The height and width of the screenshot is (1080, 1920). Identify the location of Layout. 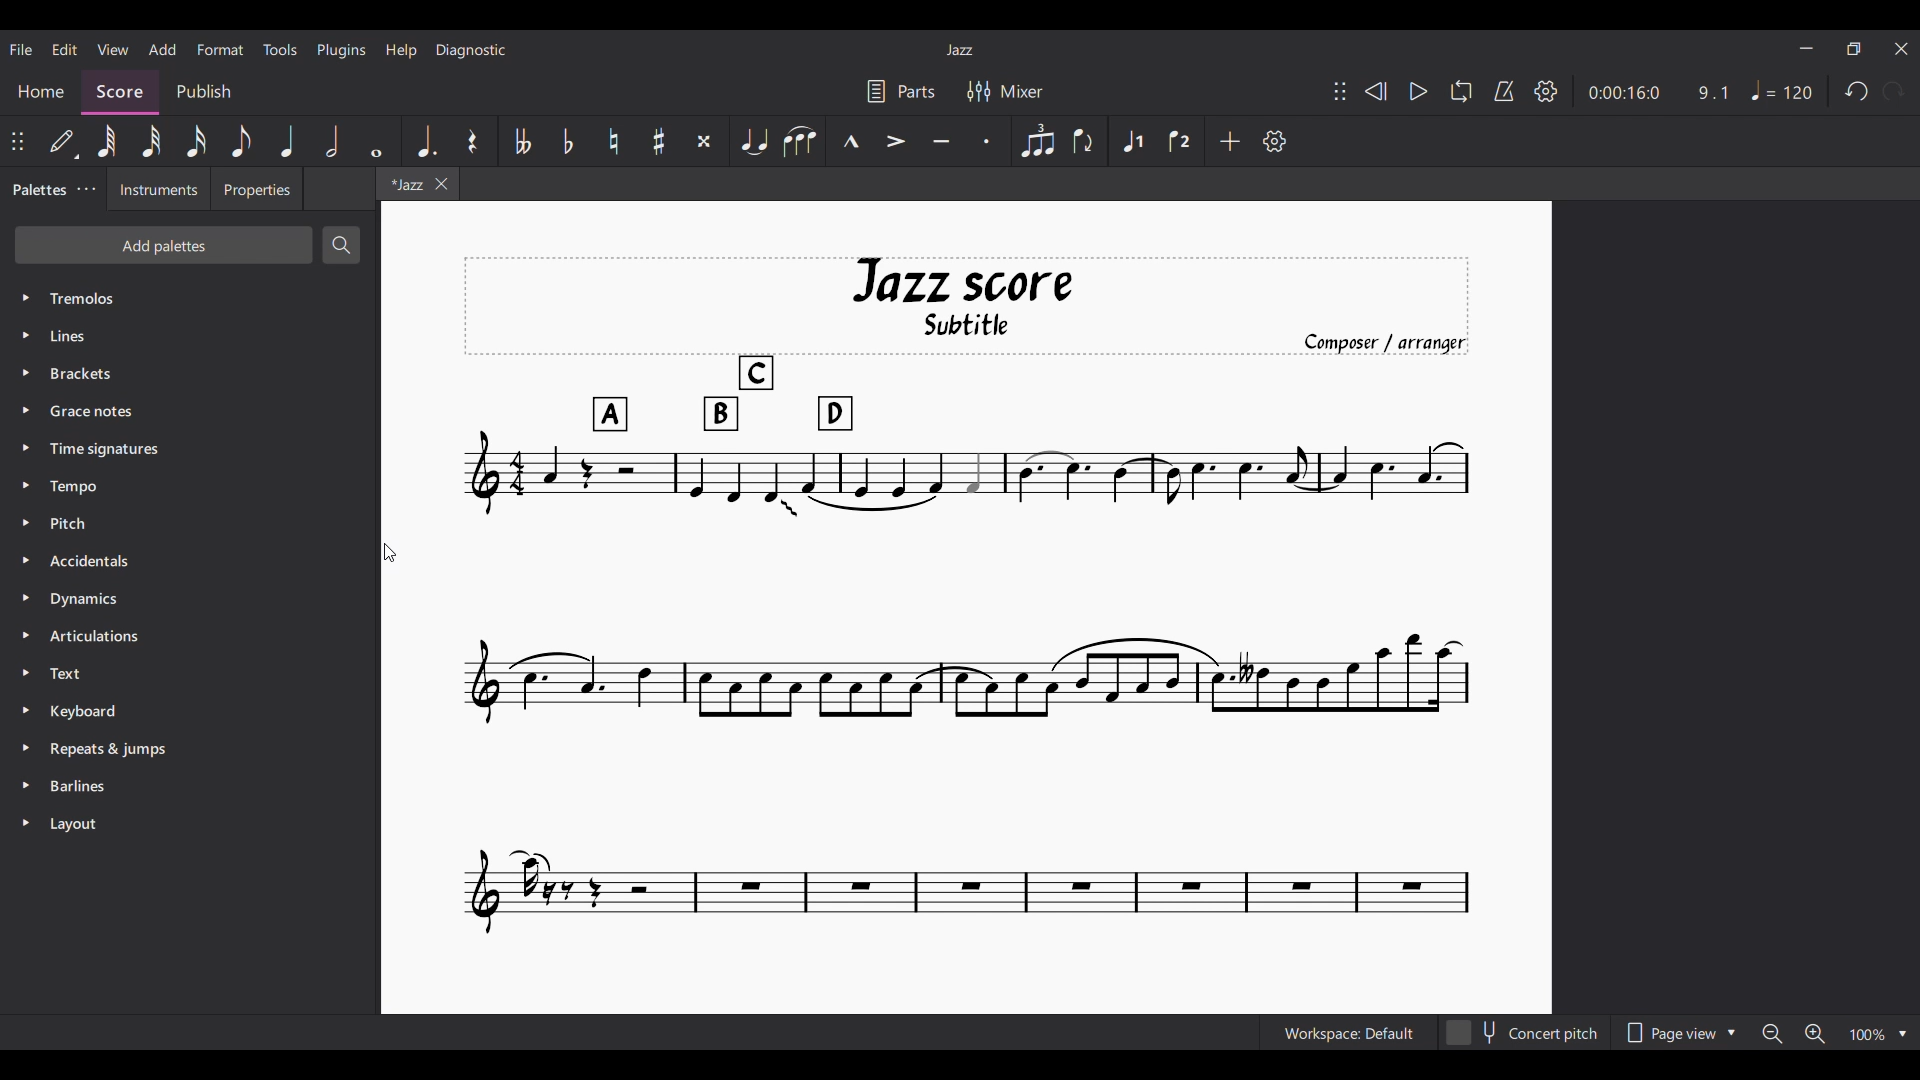
(190, 824).